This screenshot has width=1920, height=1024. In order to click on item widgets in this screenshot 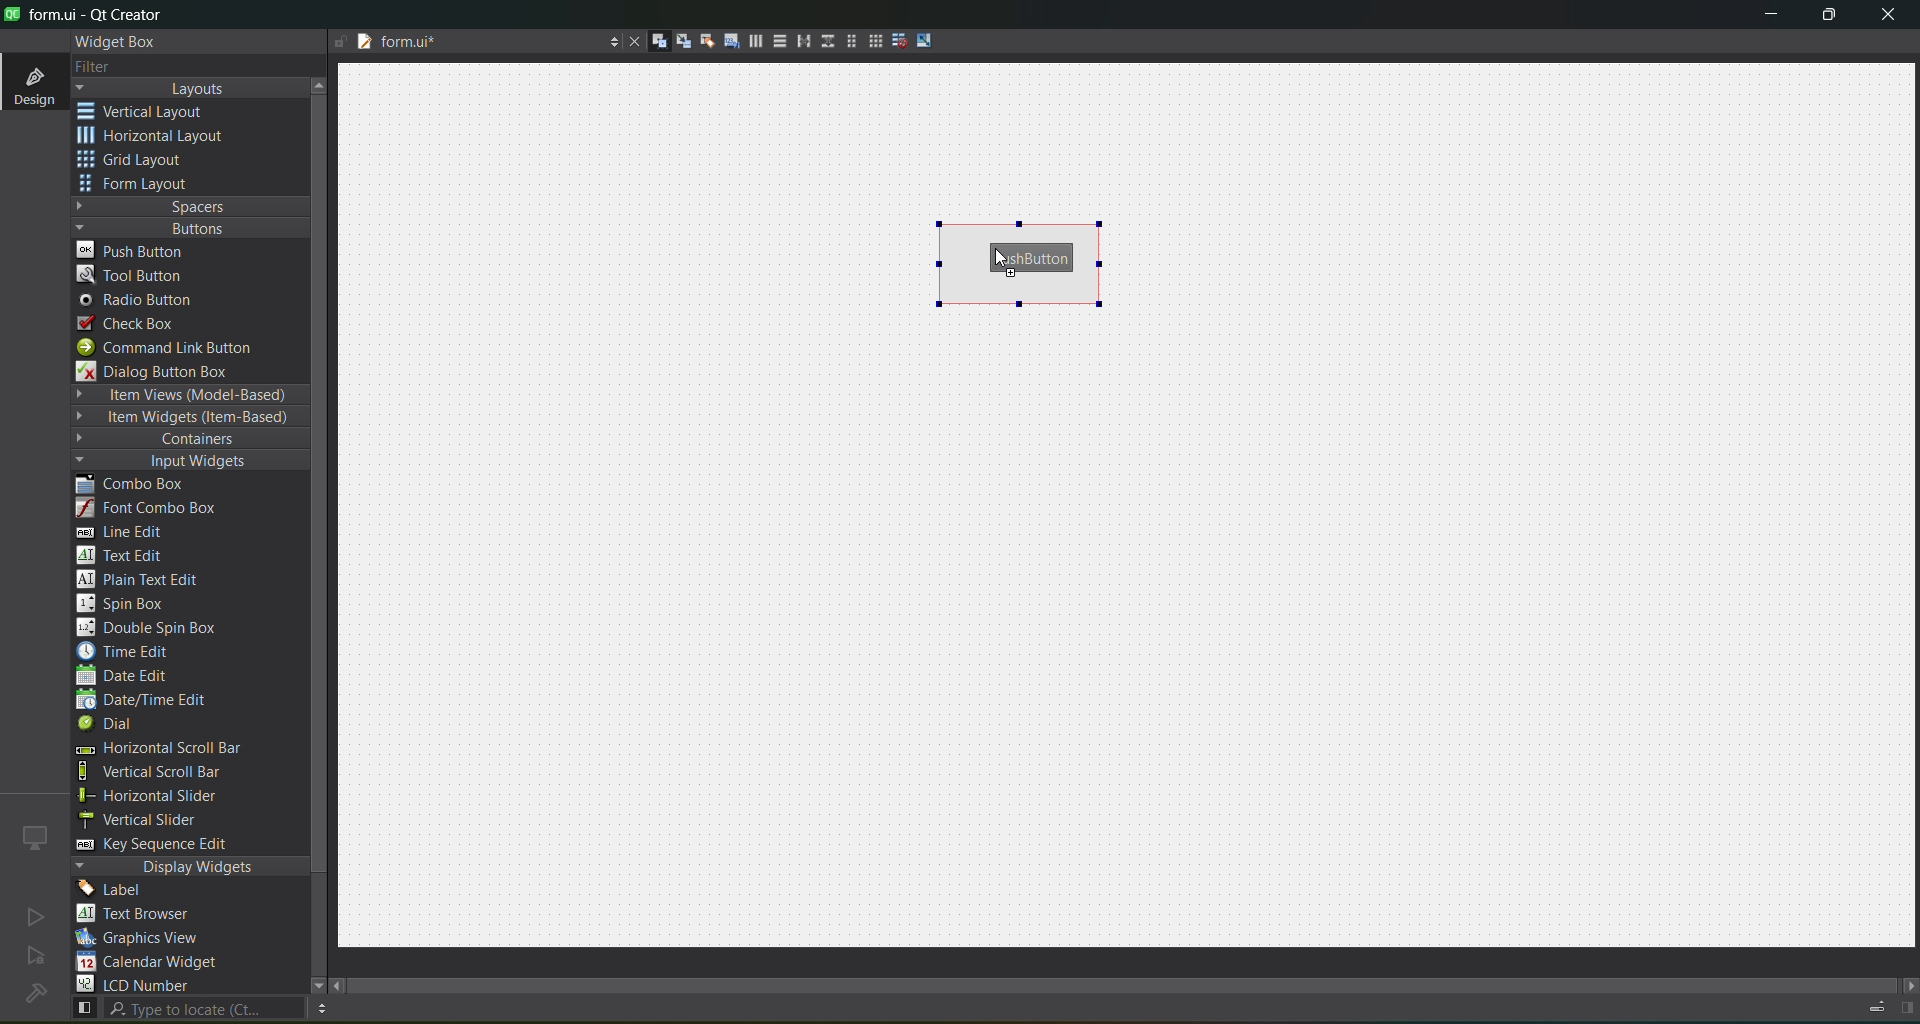, I will do `click(186, 418)`.